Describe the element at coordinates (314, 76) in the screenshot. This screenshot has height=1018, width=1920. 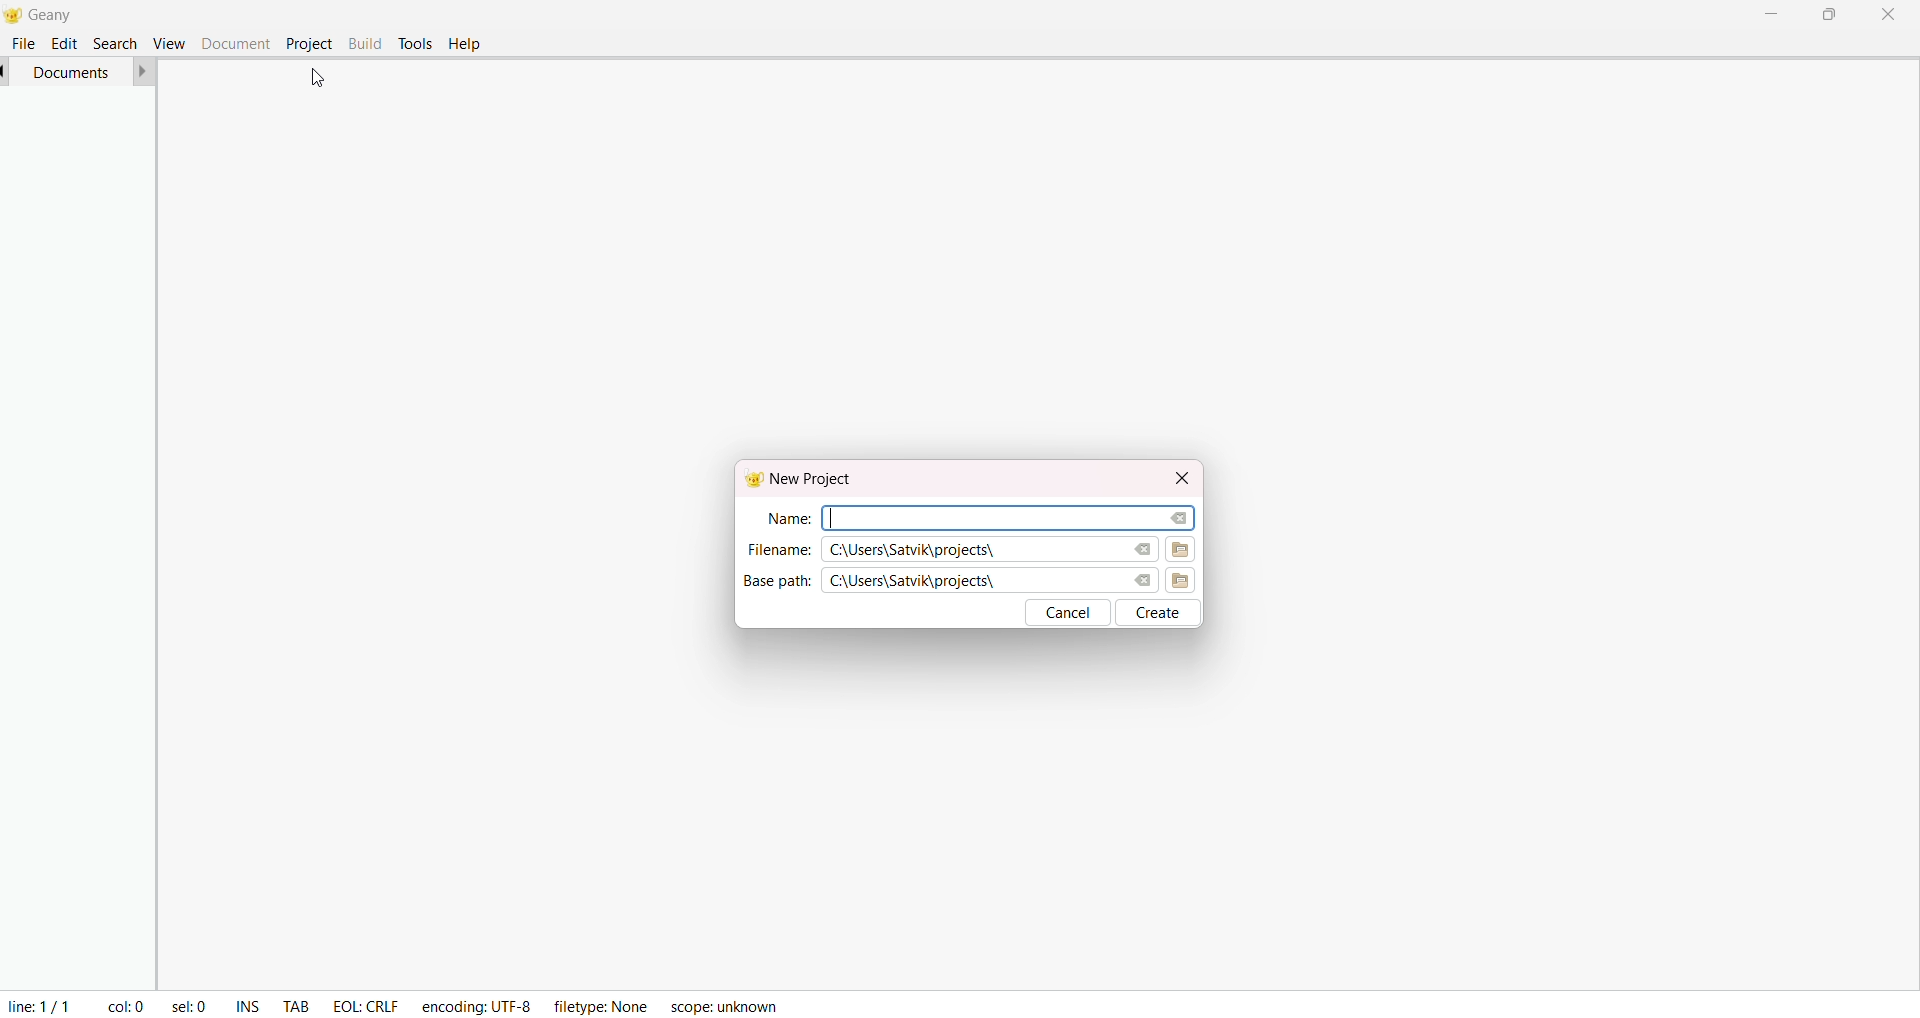
I see `cursor` at that location.